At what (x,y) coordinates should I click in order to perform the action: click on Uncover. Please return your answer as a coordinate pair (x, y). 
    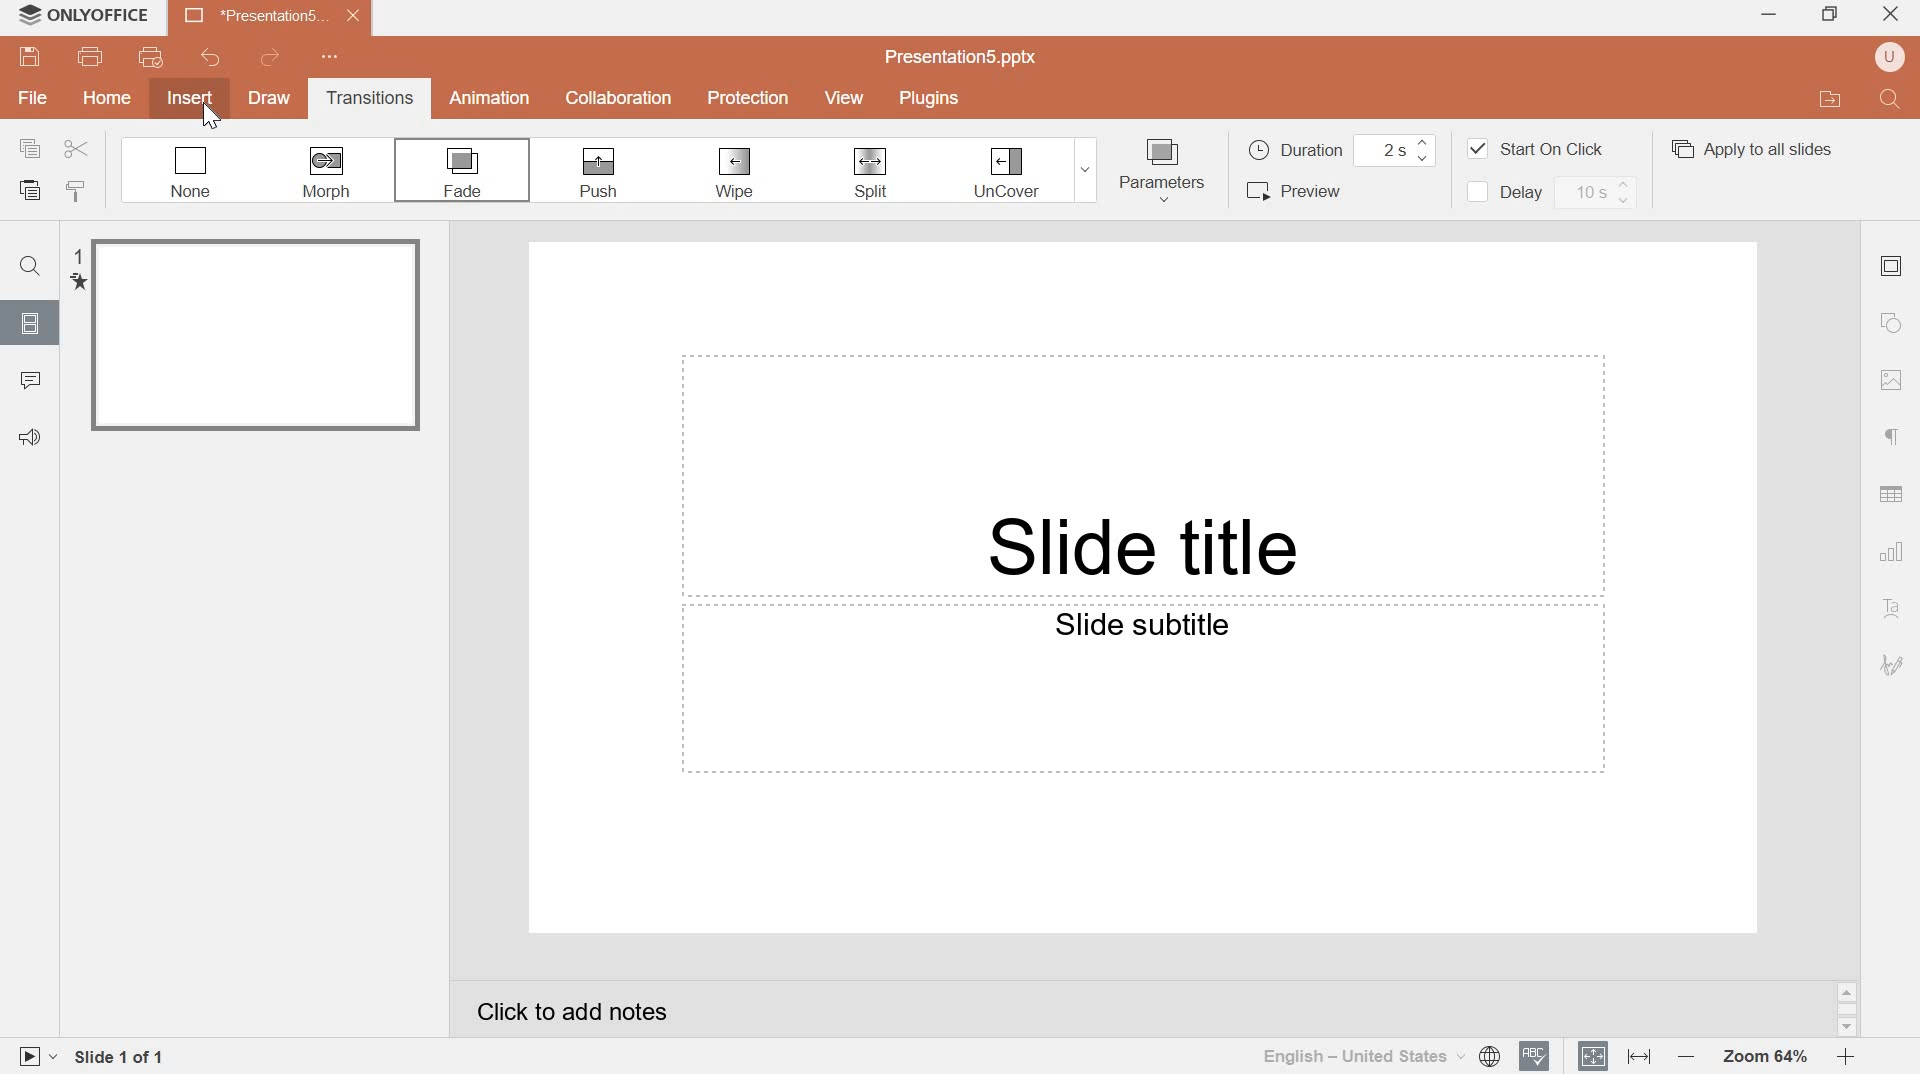
    Looking at the image, I should click on (1007, 173).